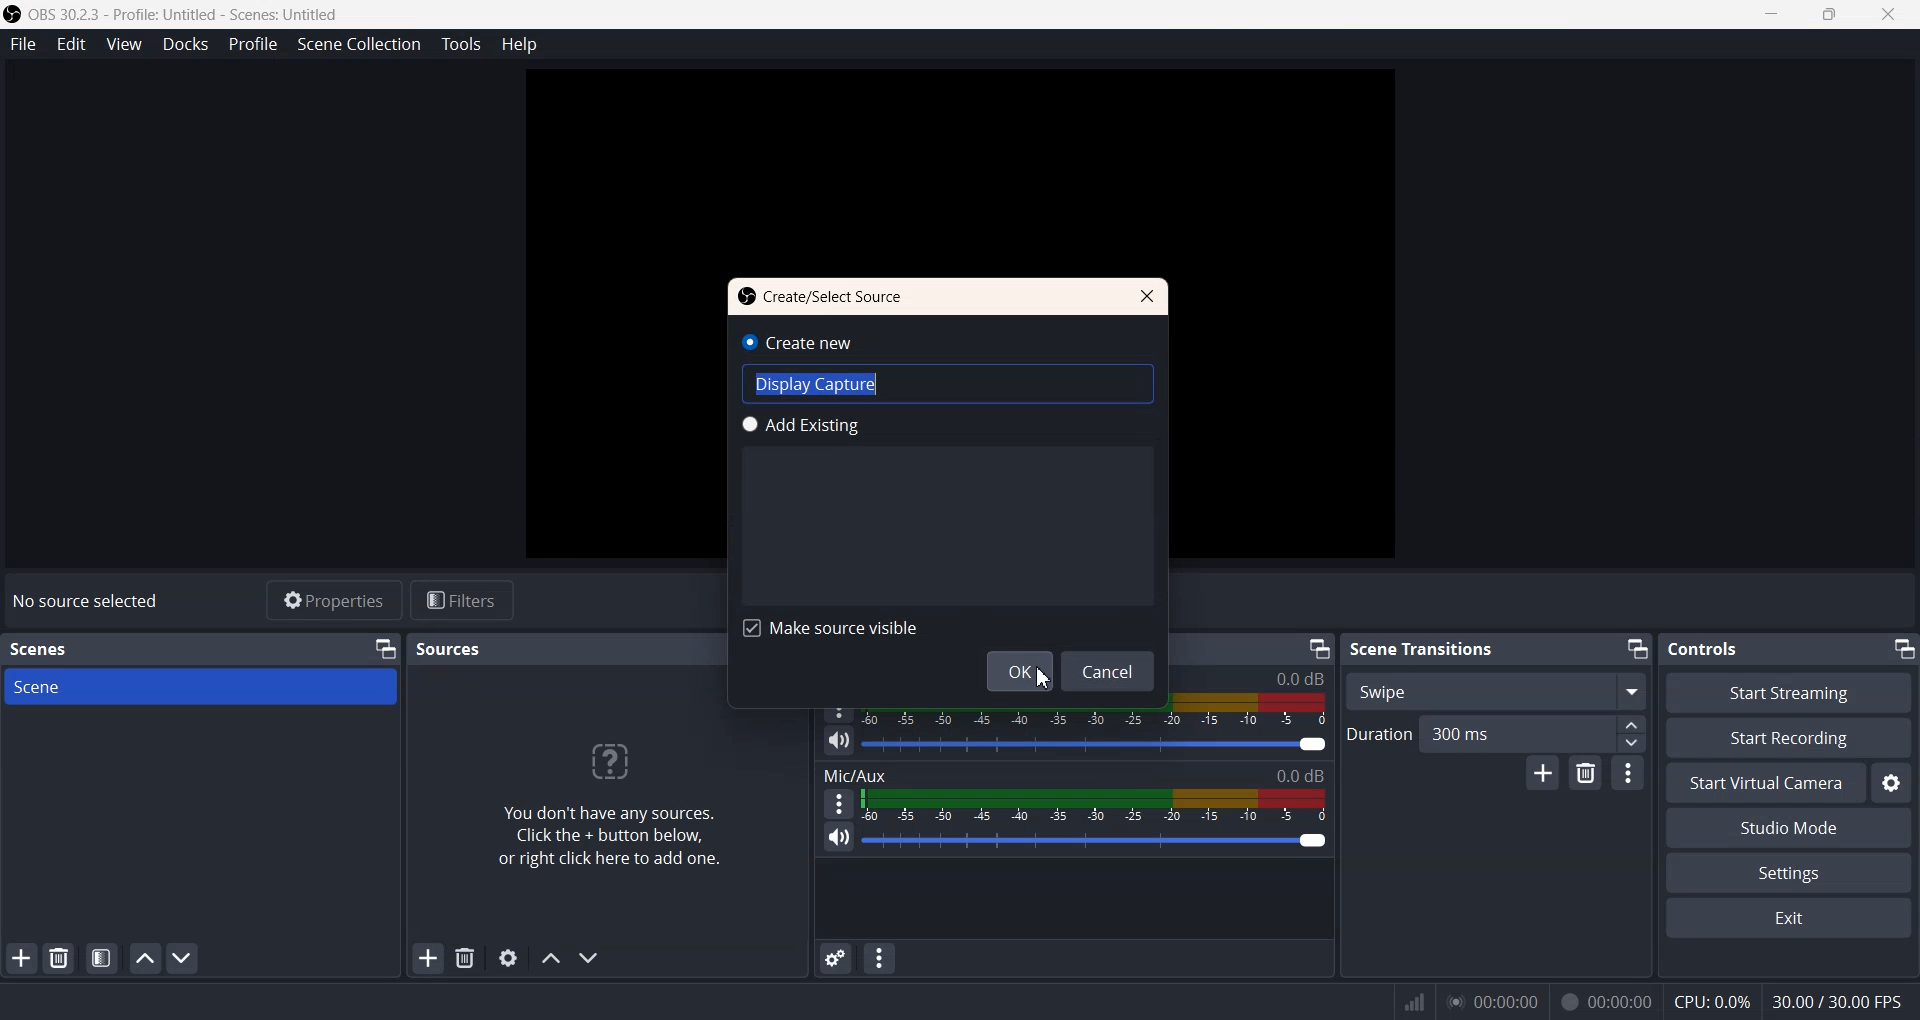  Describe the element at coordinates (826, 296) in the screenshot. I see `Text` at that location.